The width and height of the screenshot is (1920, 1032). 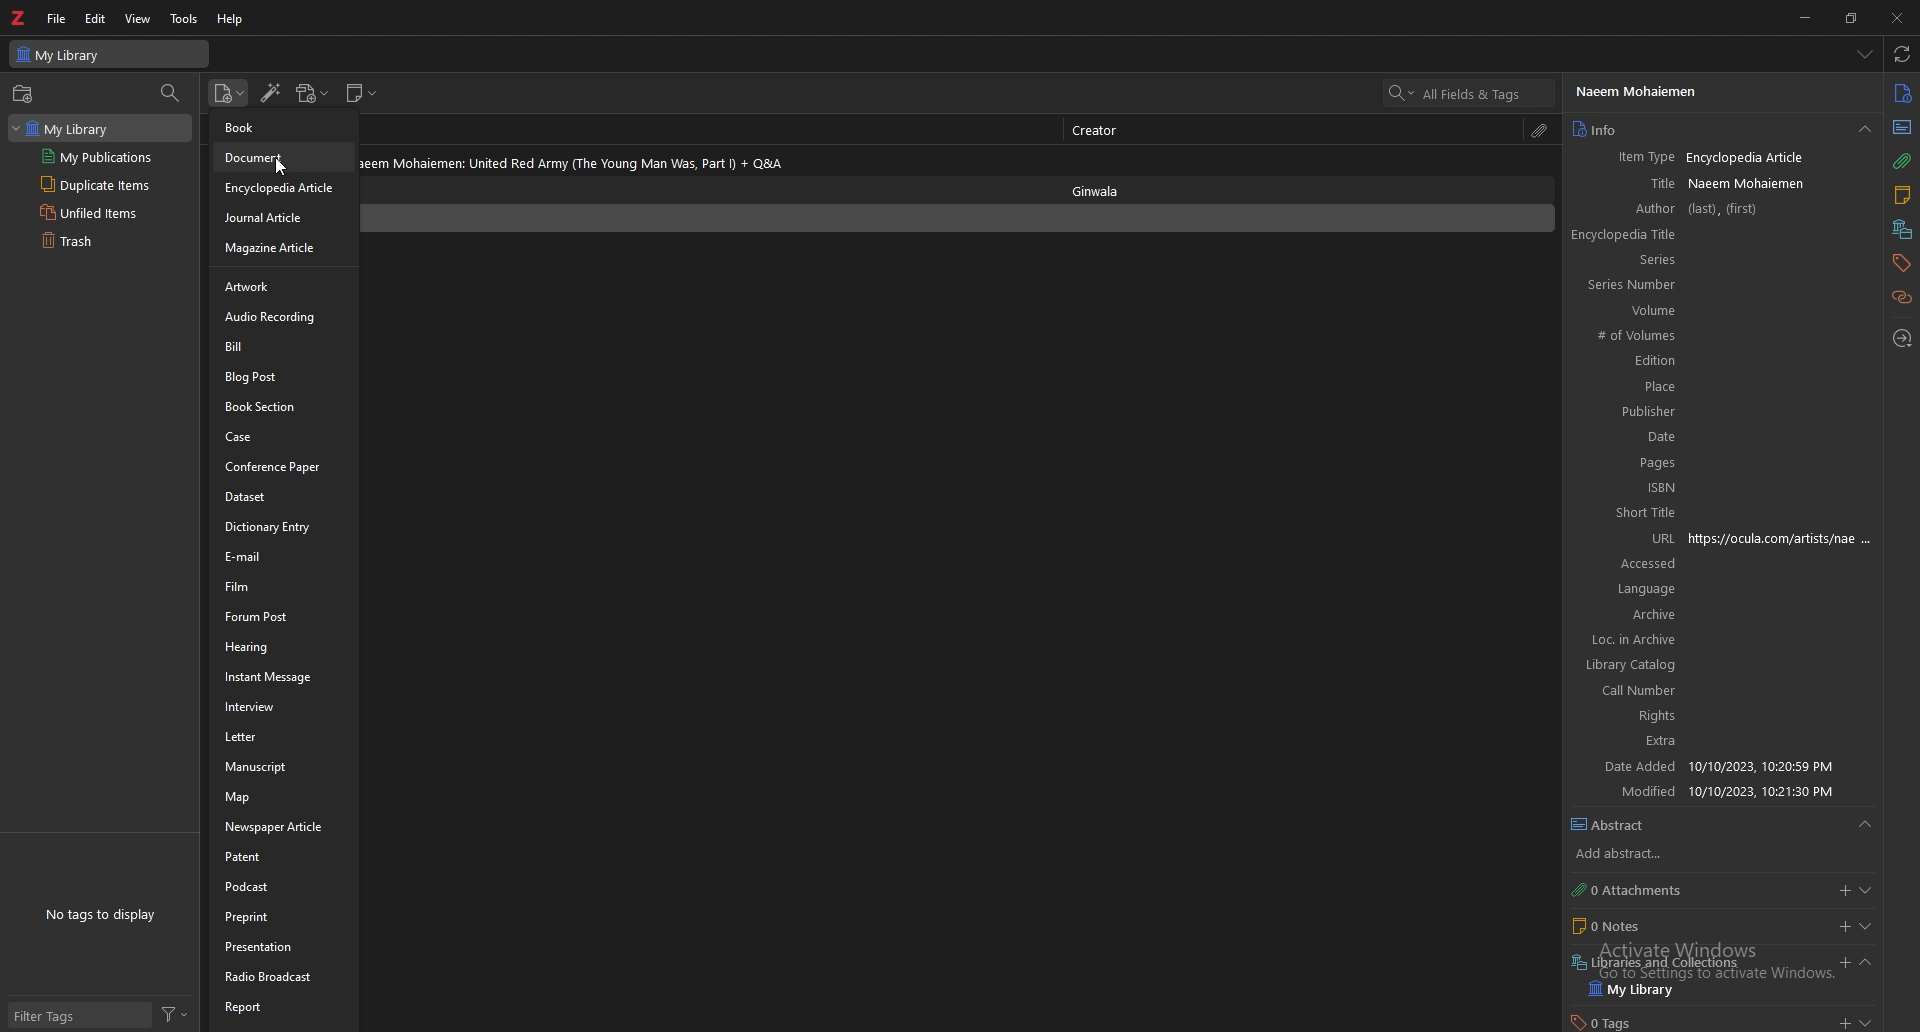 I want to click on my library, so click(x=109, y=54).